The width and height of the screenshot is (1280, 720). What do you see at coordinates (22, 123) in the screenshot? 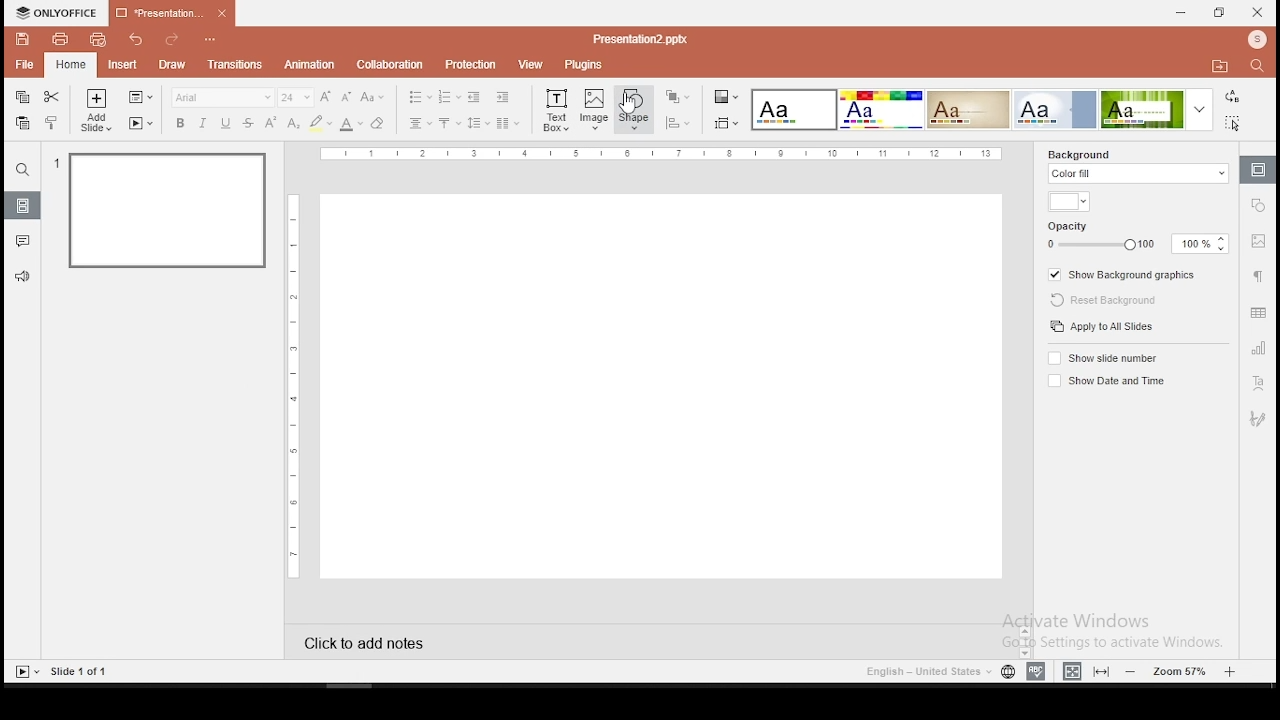
I see `paste` at bounding box center [22, 123].